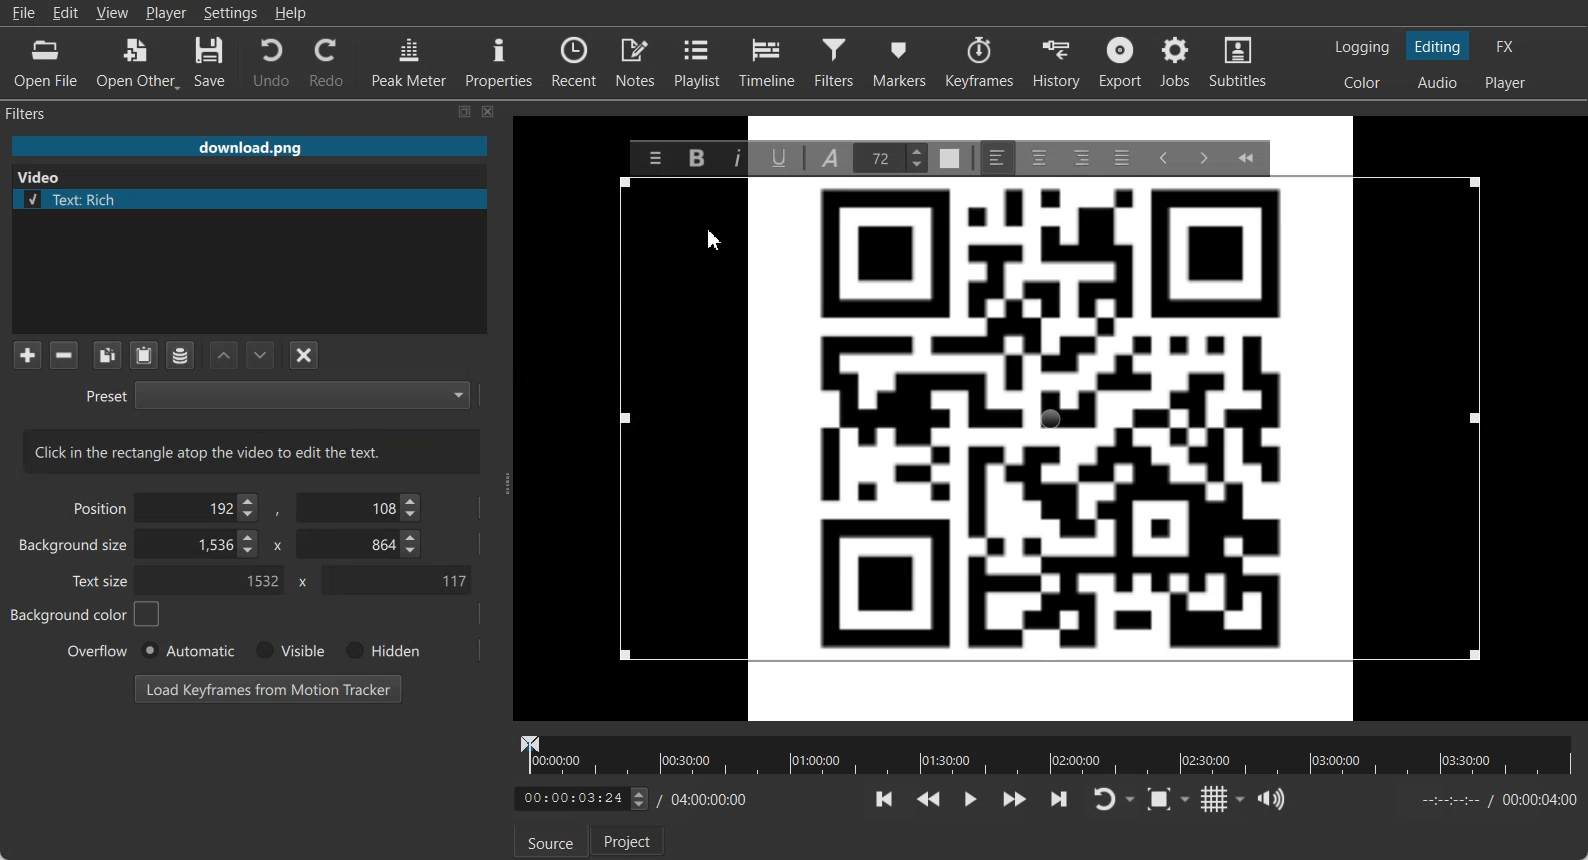 The image size is (1588, 860). Describe the element at coordinates (1161, 800) in the screenshot. I see `Toggle Zoom` at that location.